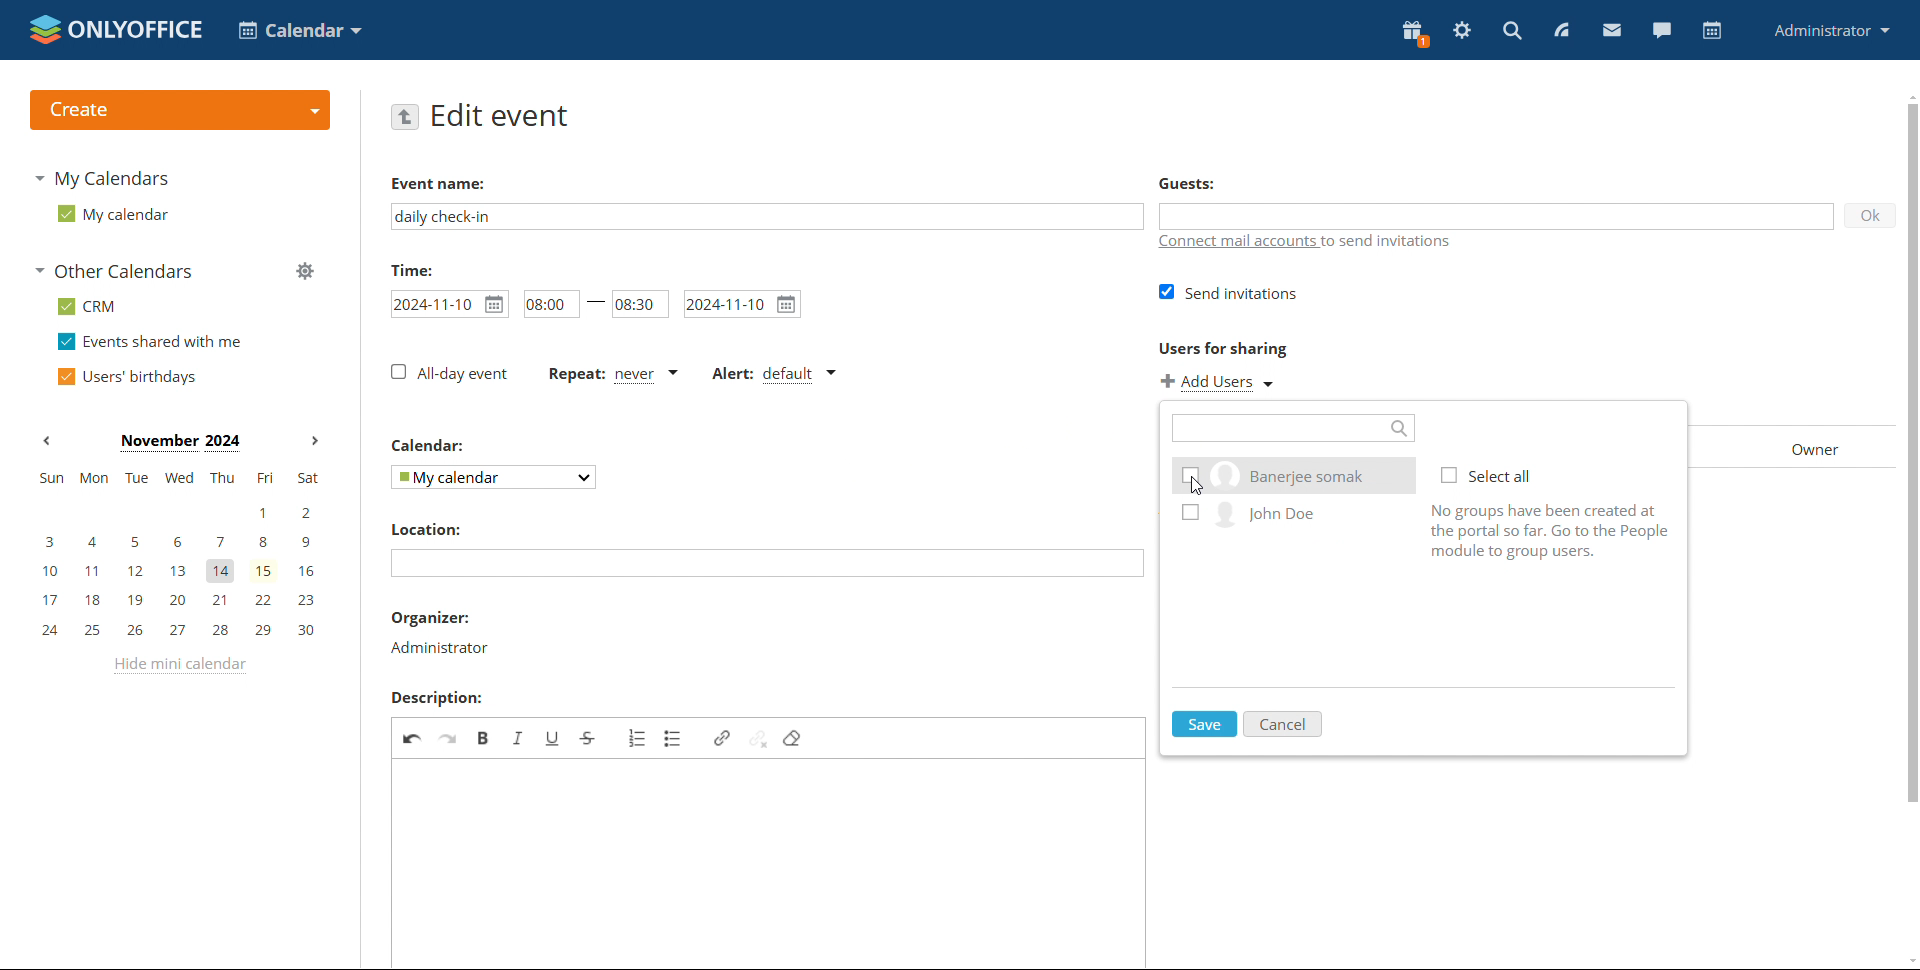  What do you see at coordinates (485, 737) in the screenshot?
I see `bold` at bounding box center [485, 737].